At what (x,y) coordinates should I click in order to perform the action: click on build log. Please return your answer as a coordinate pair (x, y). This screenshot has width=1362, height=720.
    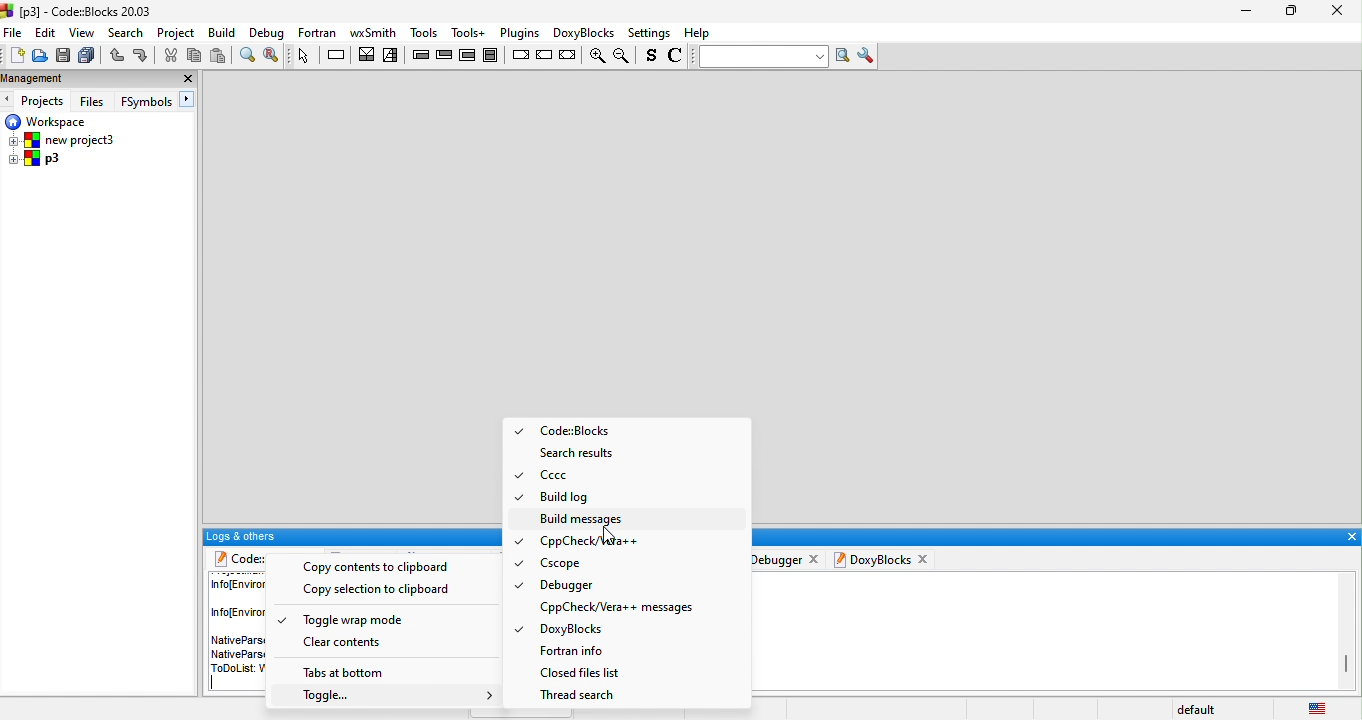
    Looking at the image, I should click on (568, 497).